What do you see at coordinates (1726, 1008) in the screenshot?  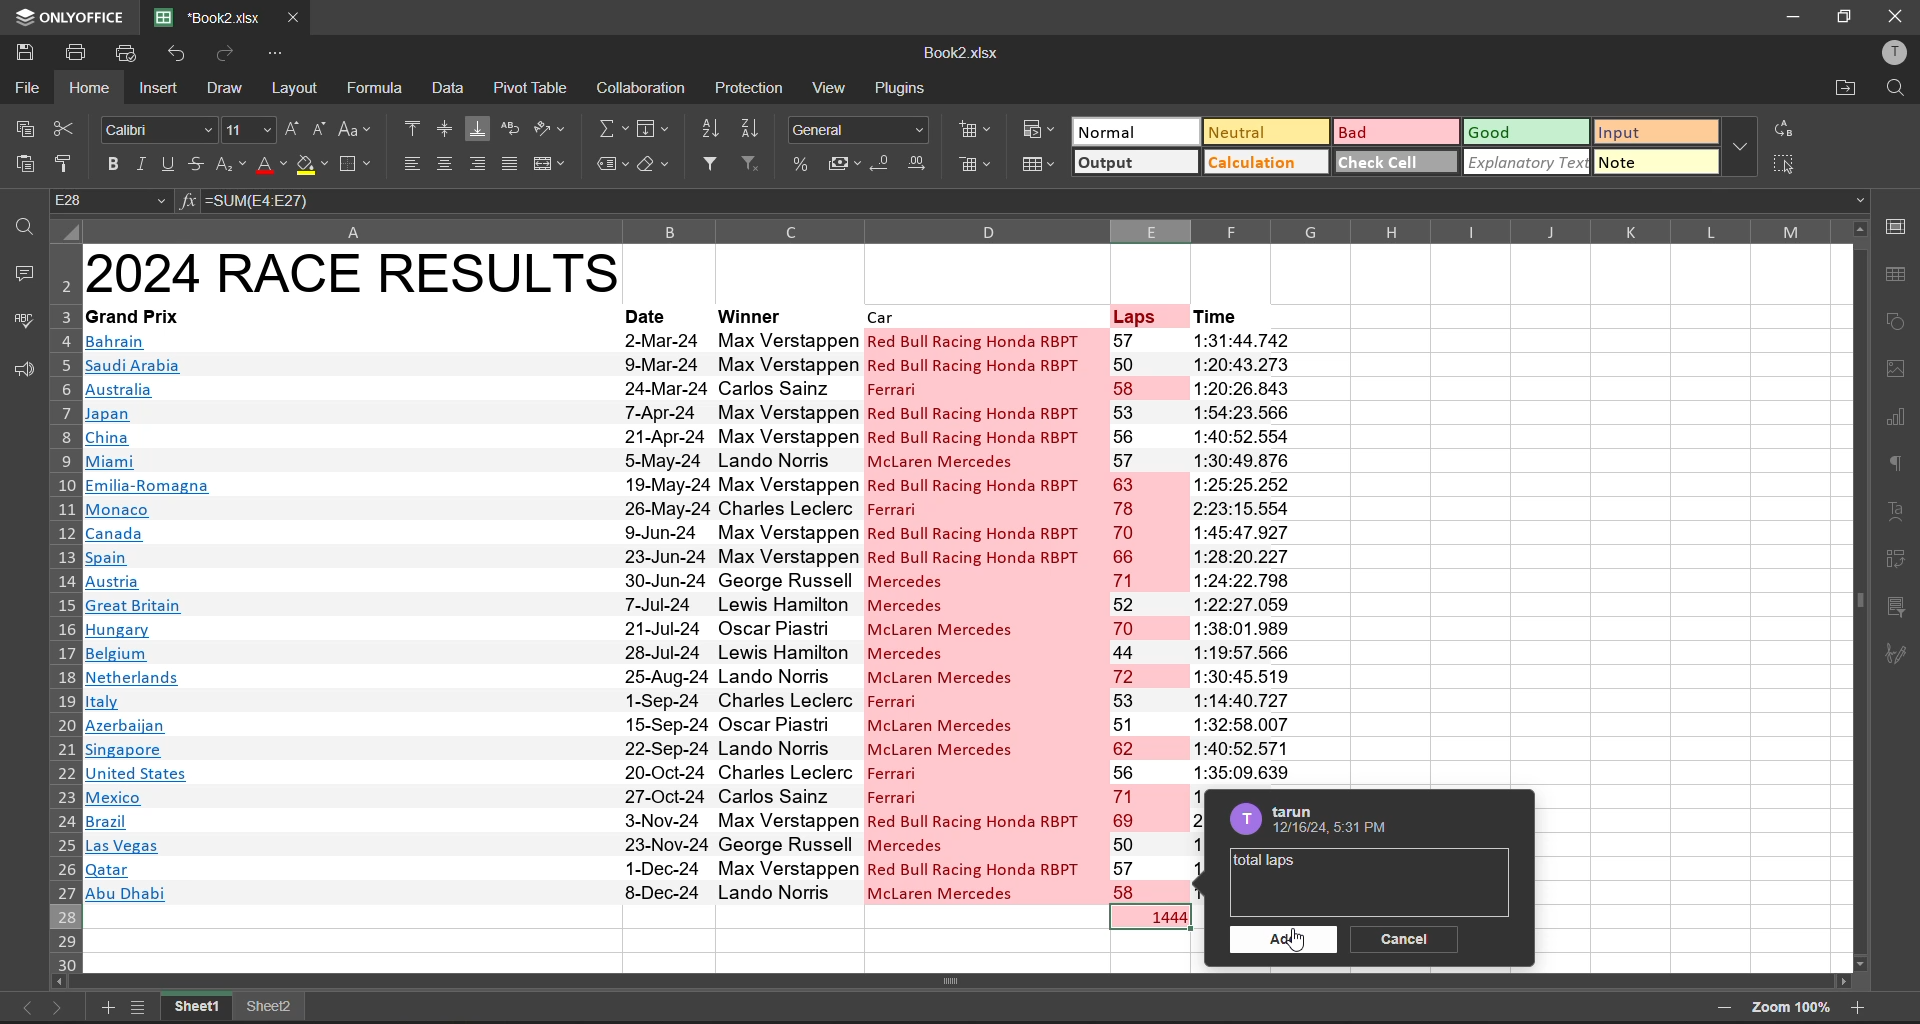 I see `zoom out` at bounding box center [1726, 1008].